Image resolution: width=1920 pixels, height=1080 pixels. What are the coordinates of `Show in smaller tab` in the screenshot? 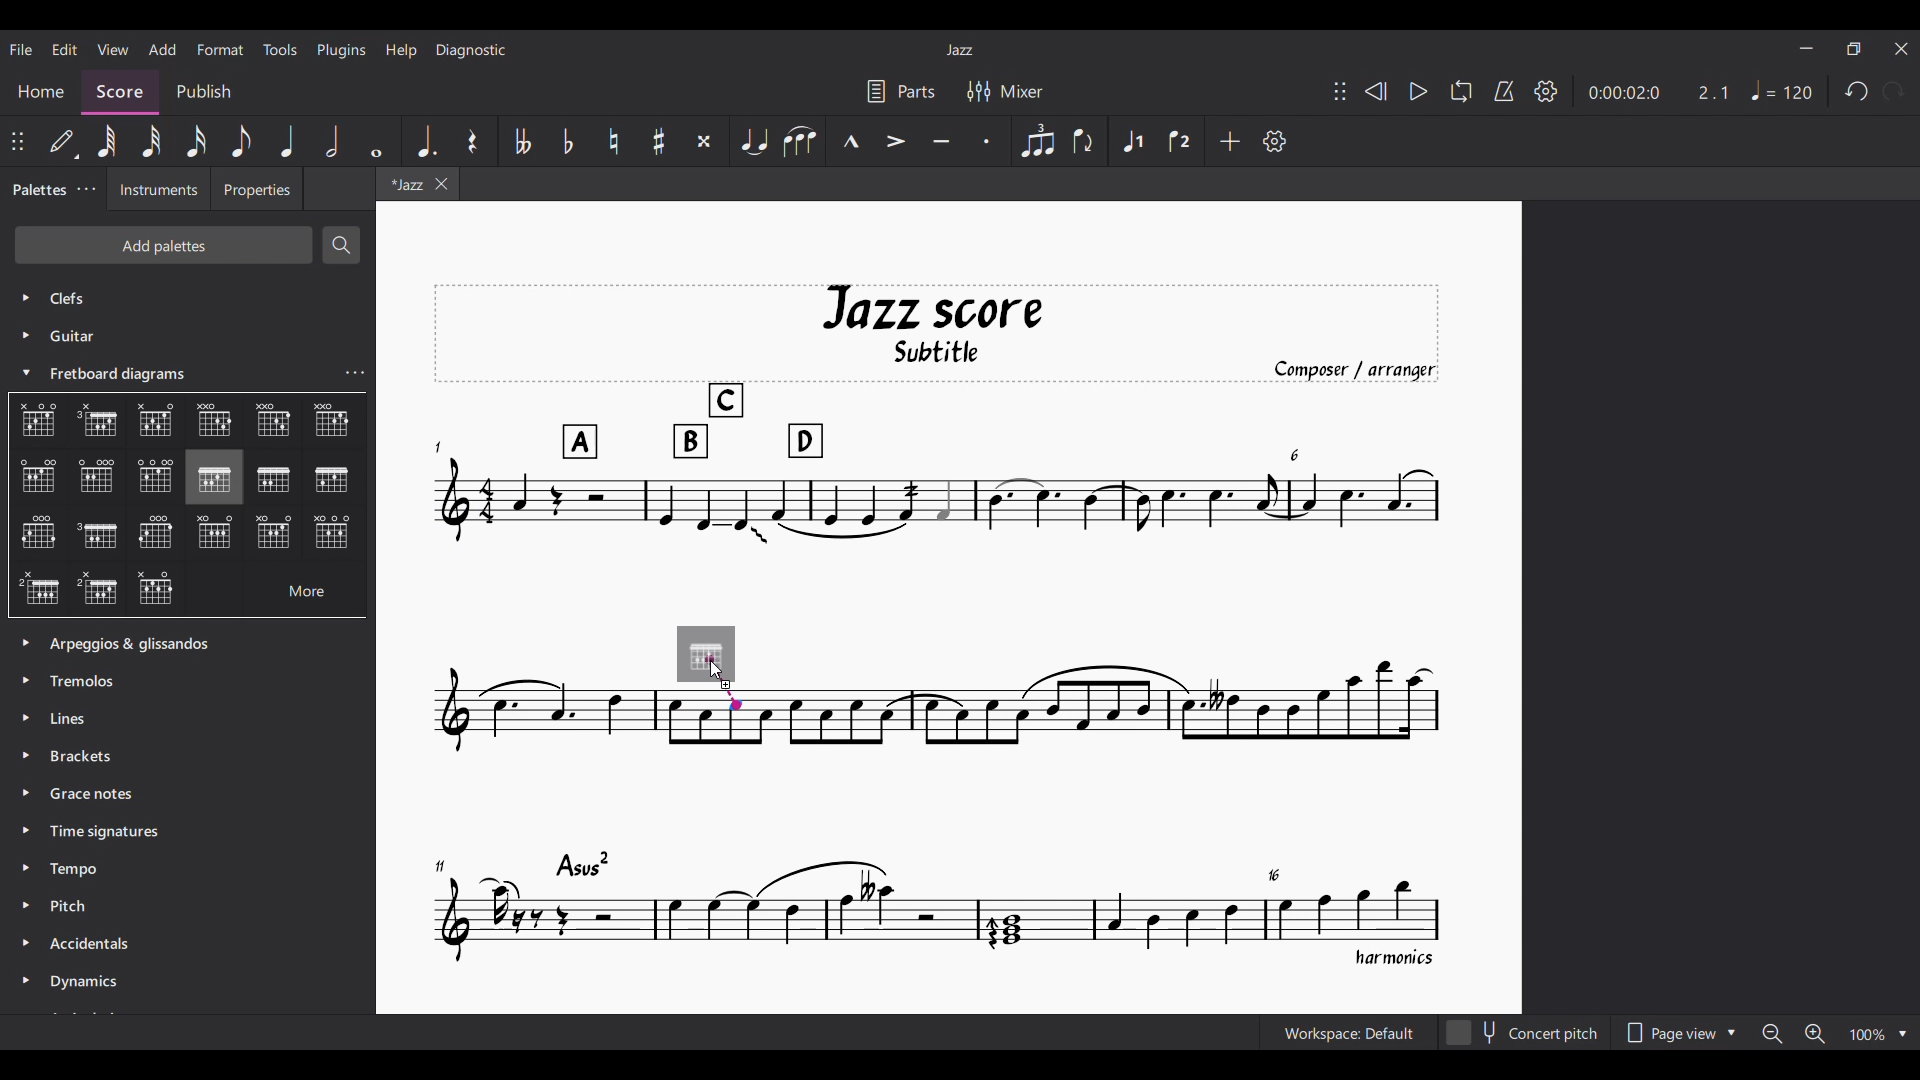 It's located at (1854, 49).